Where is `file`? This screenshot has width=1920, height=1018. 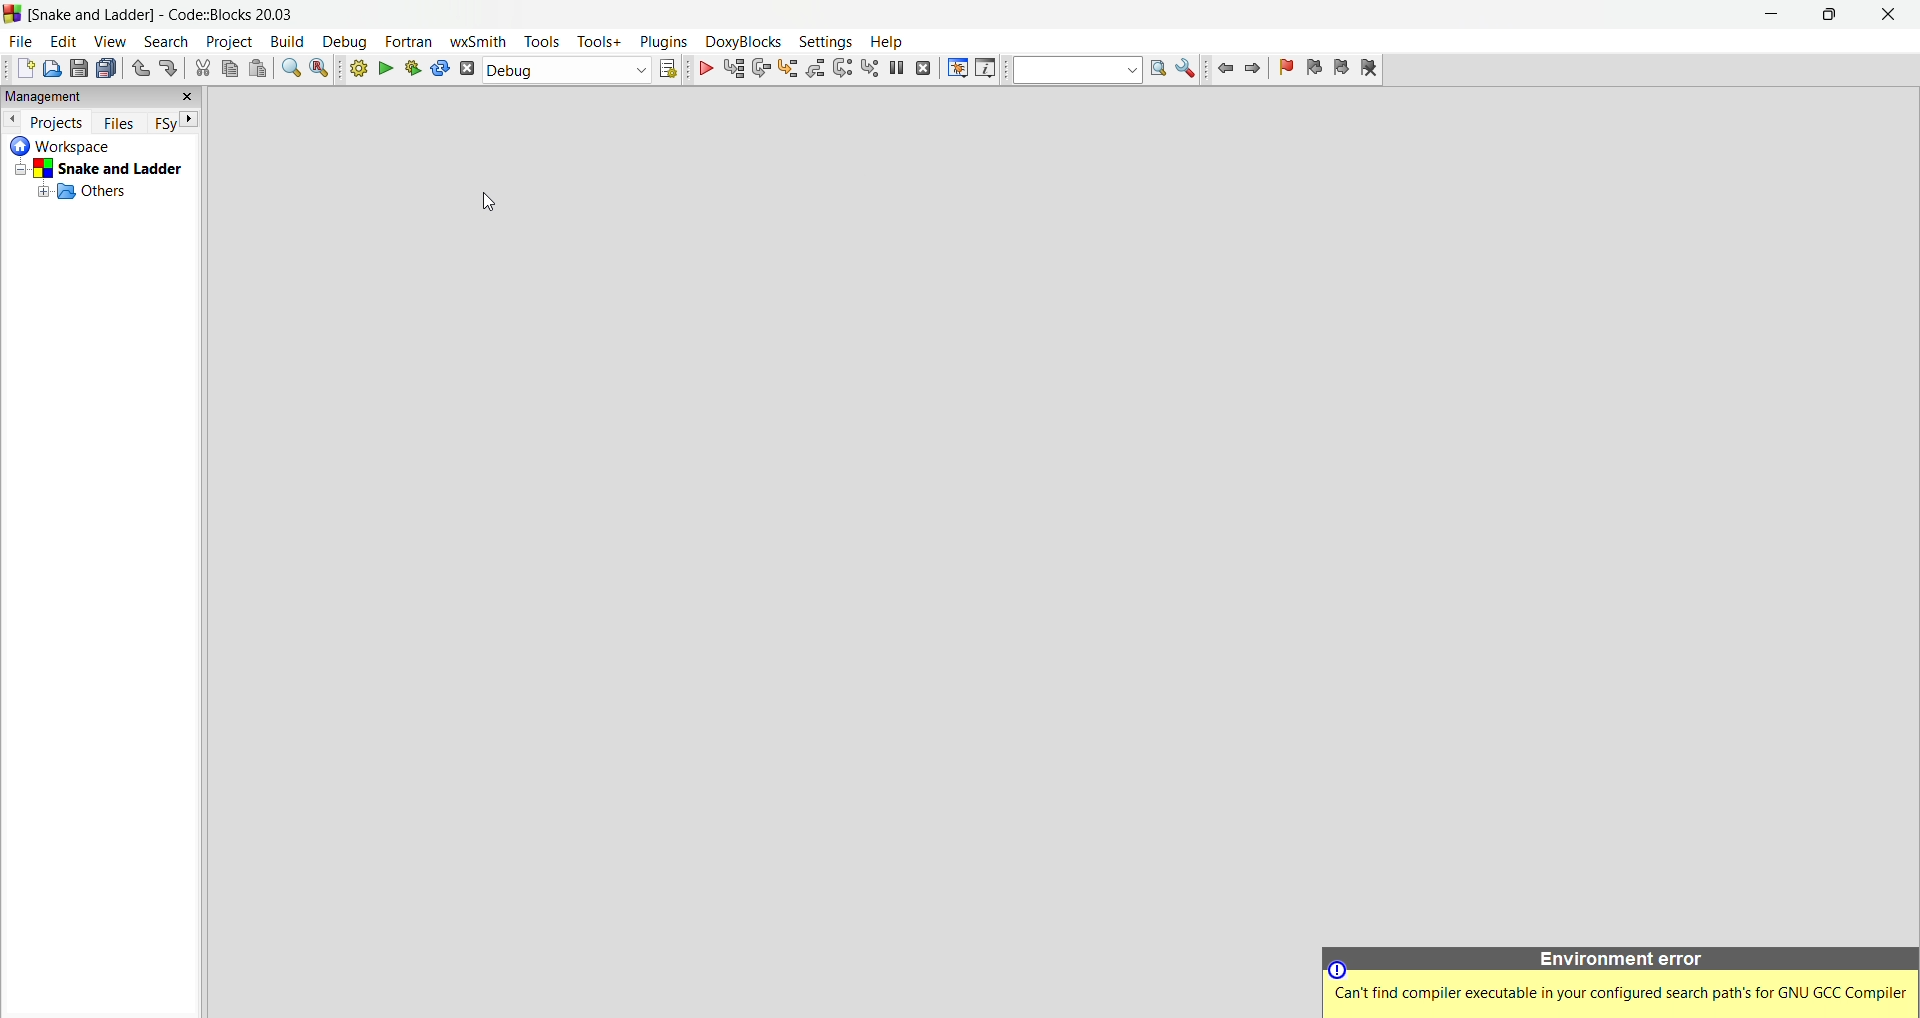 file is located at coordinates (22, 41).